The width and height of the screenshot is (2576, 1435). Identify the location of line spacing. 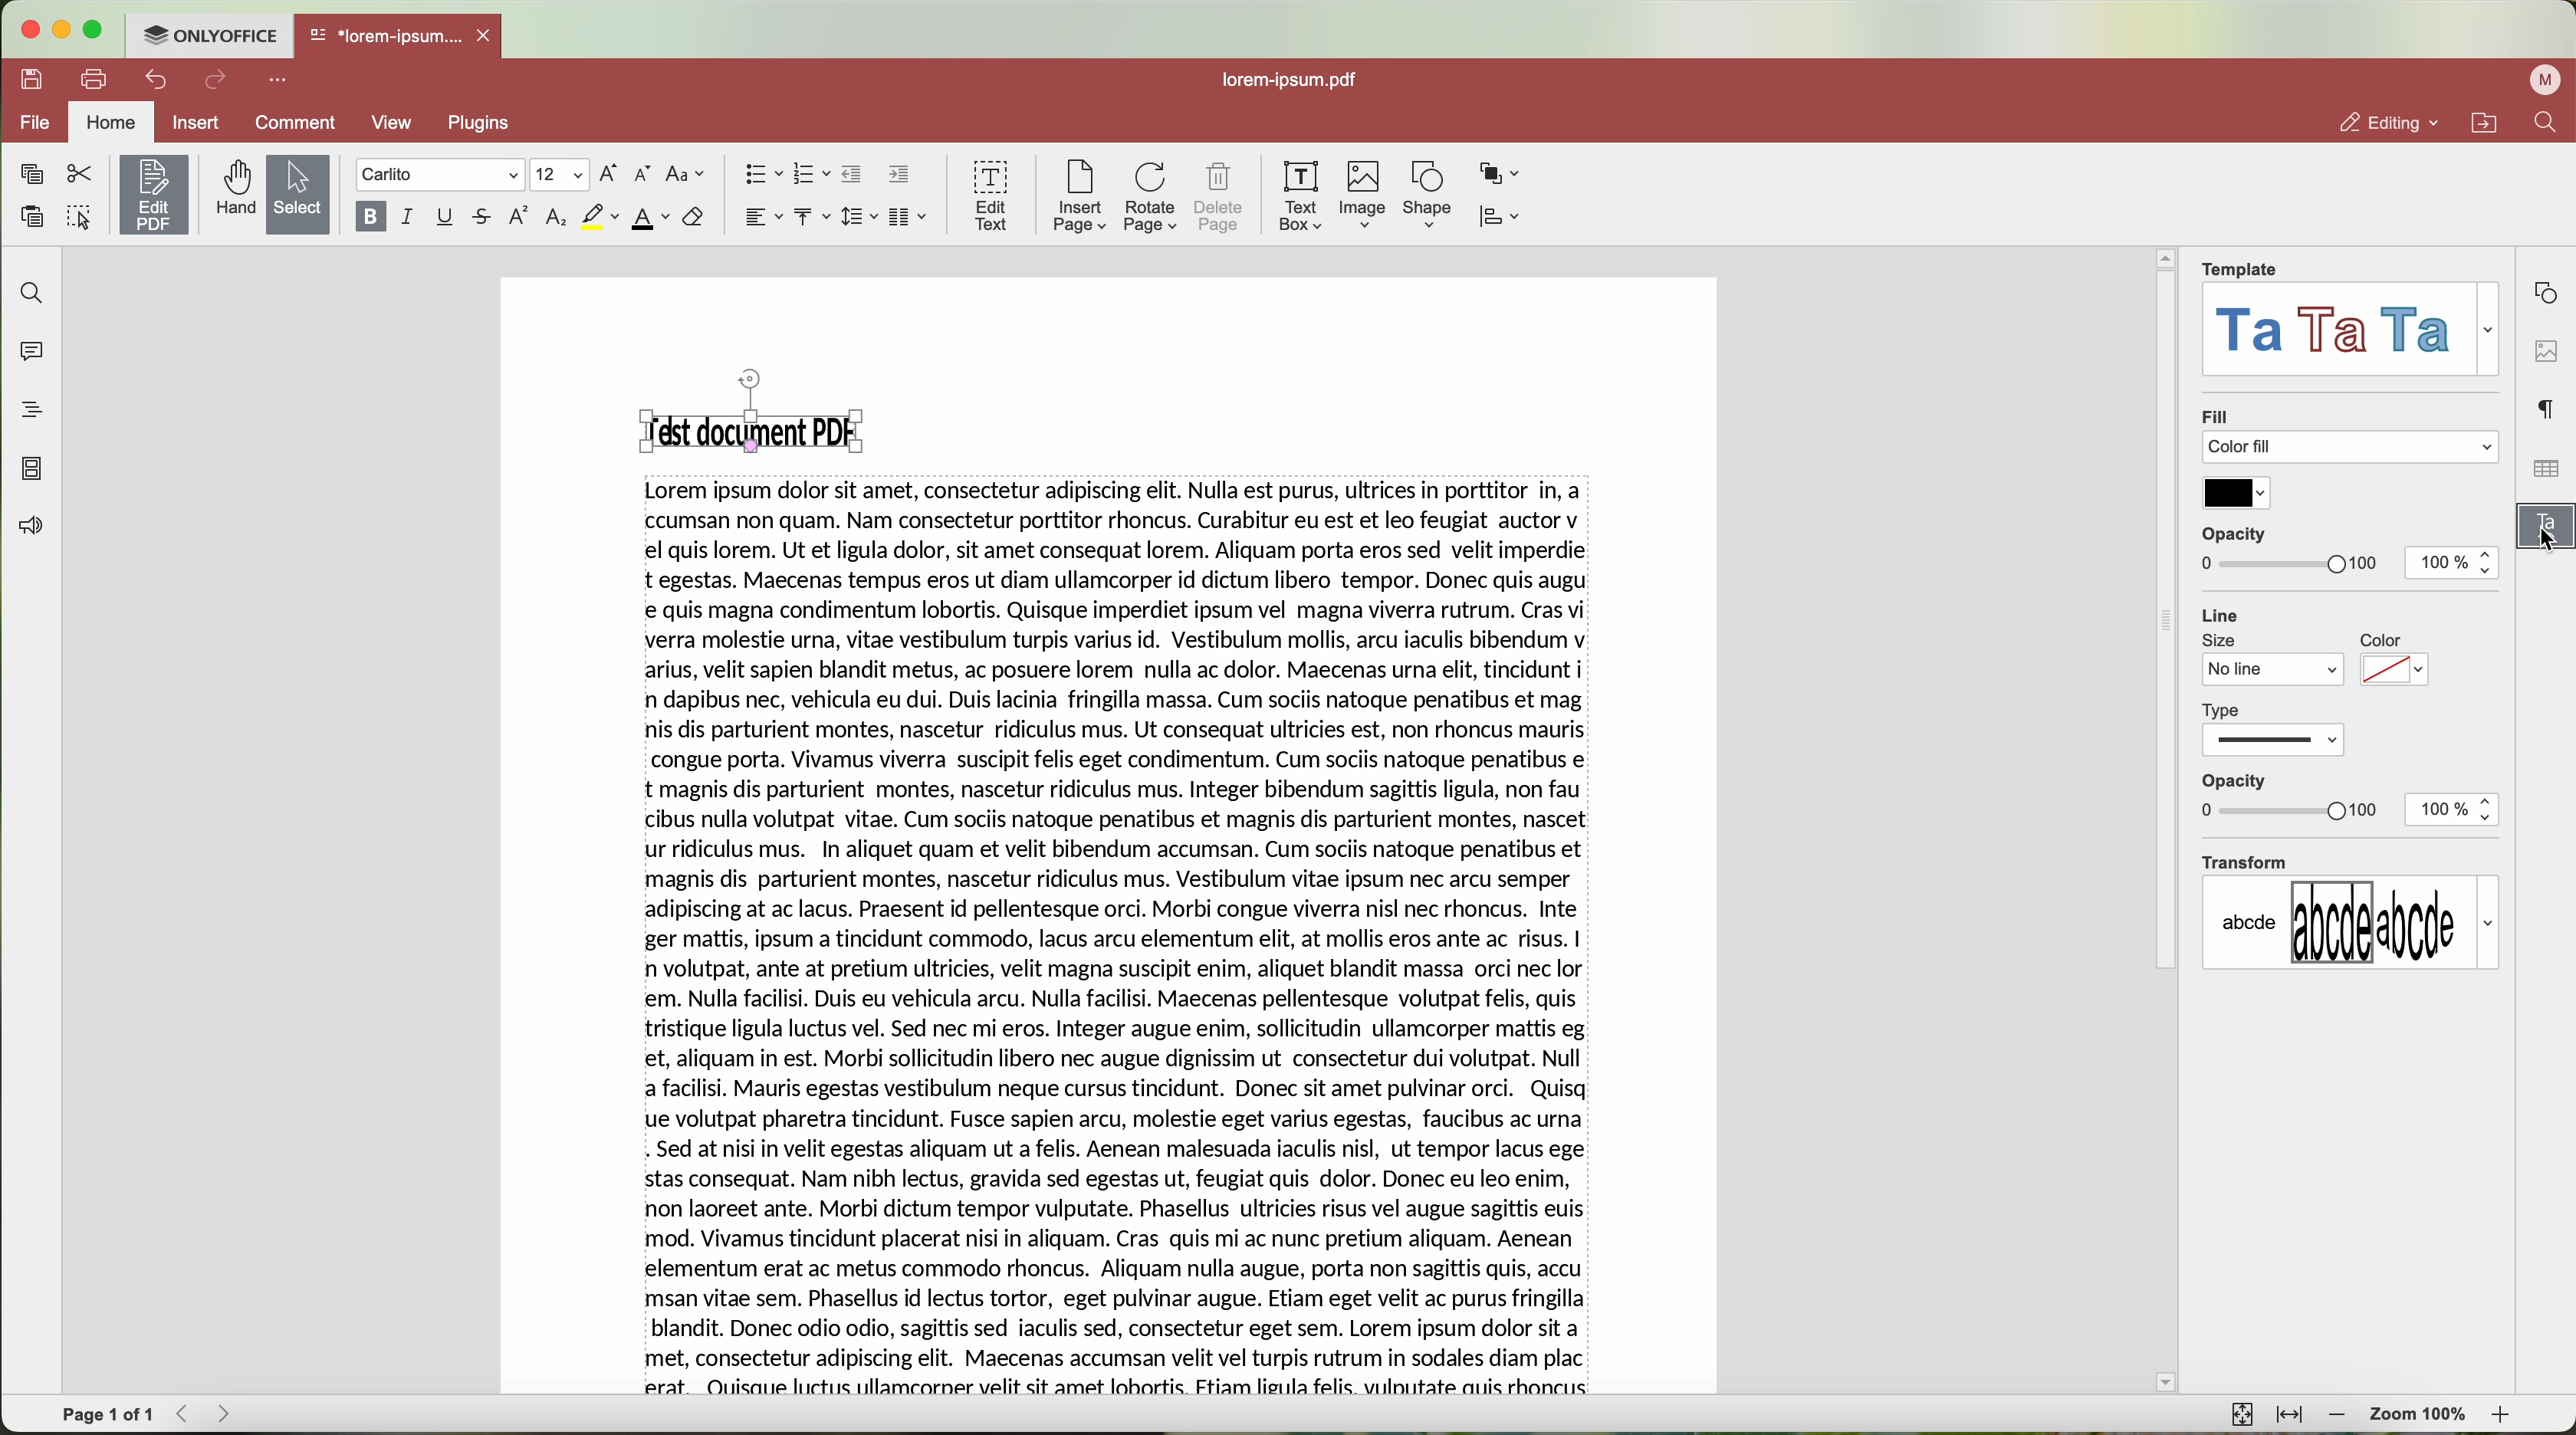
(862, 216).